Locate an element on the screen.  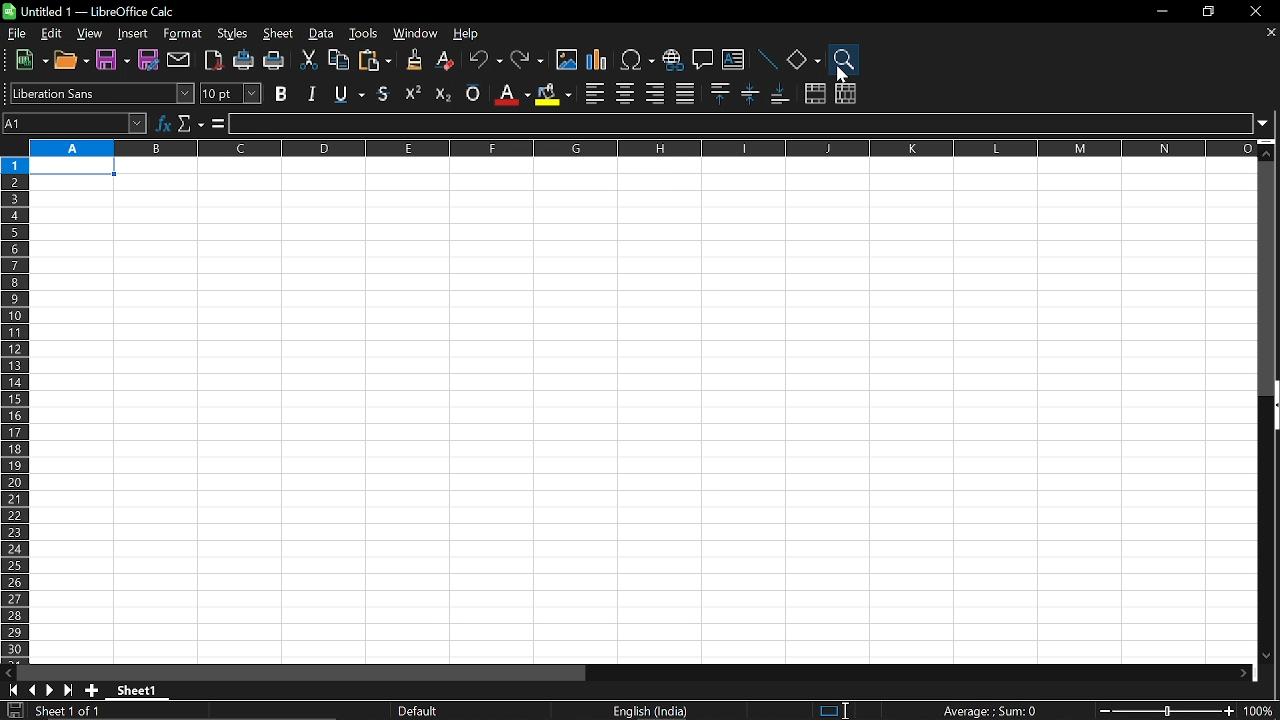
align bottom is located at coordinates (782, 95).